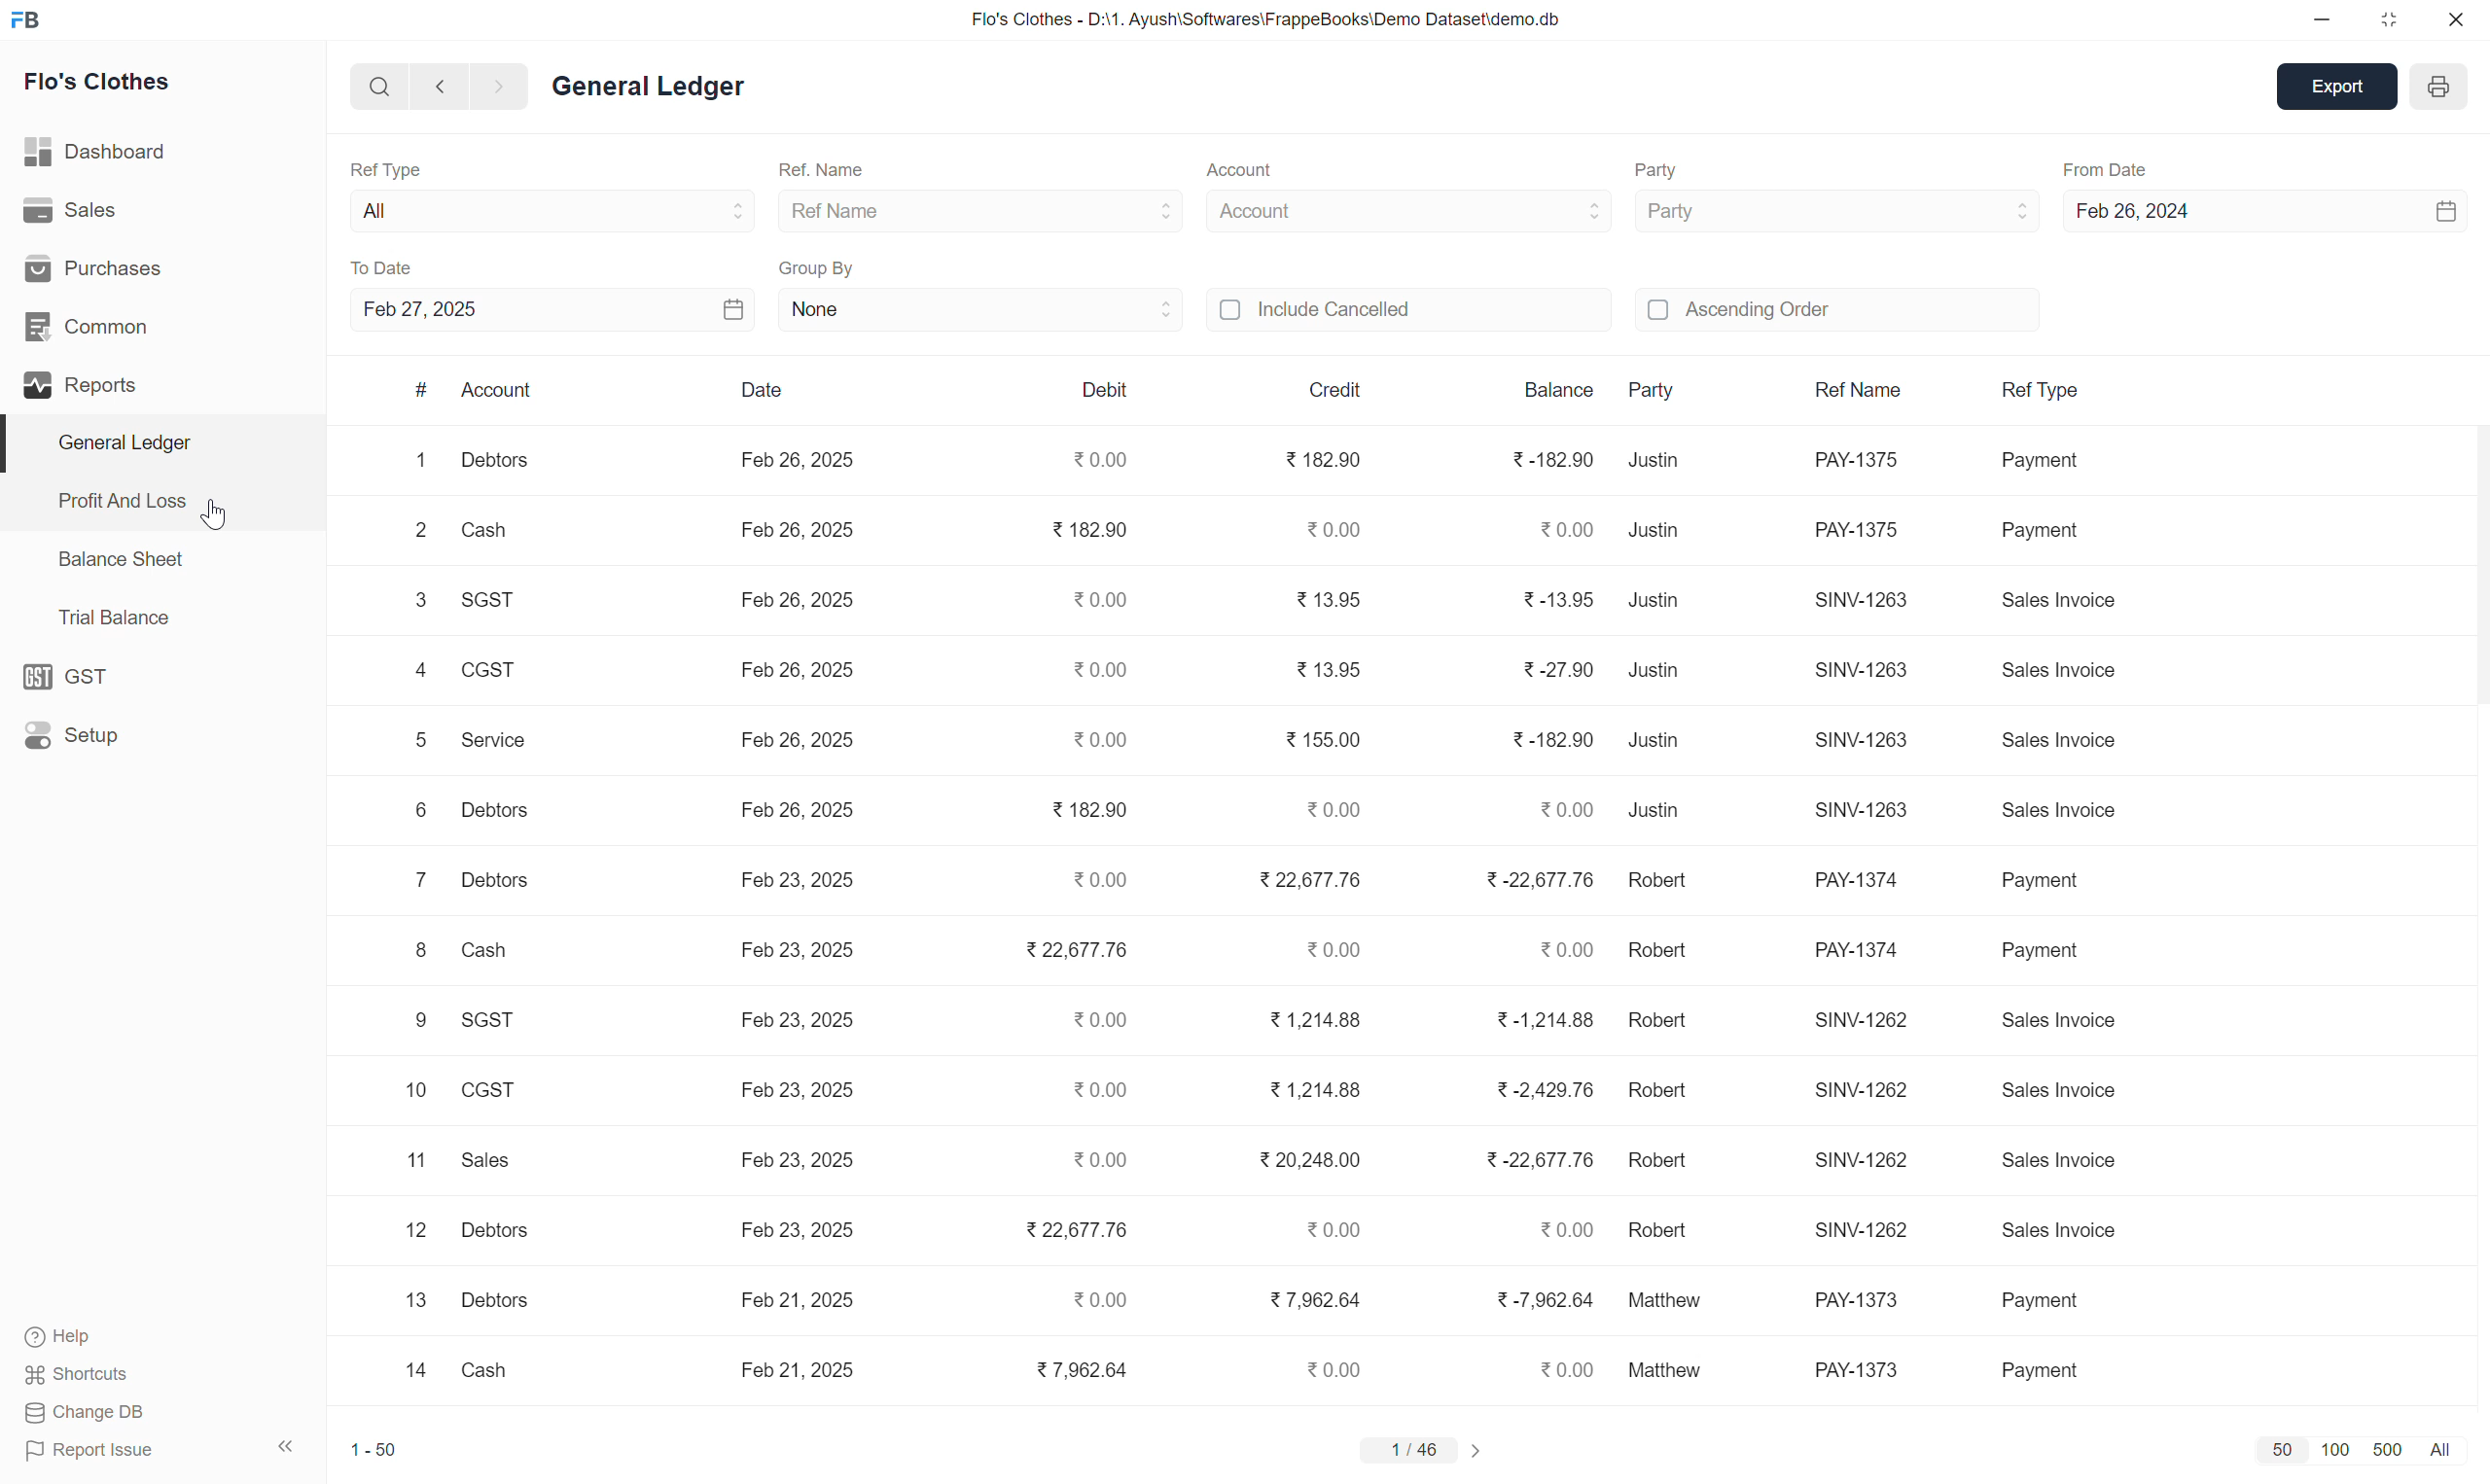  What do you see at coordinates (1866, 813) in the screenshot?
I see `SINV-1263` at bounding box center [1866, 813].